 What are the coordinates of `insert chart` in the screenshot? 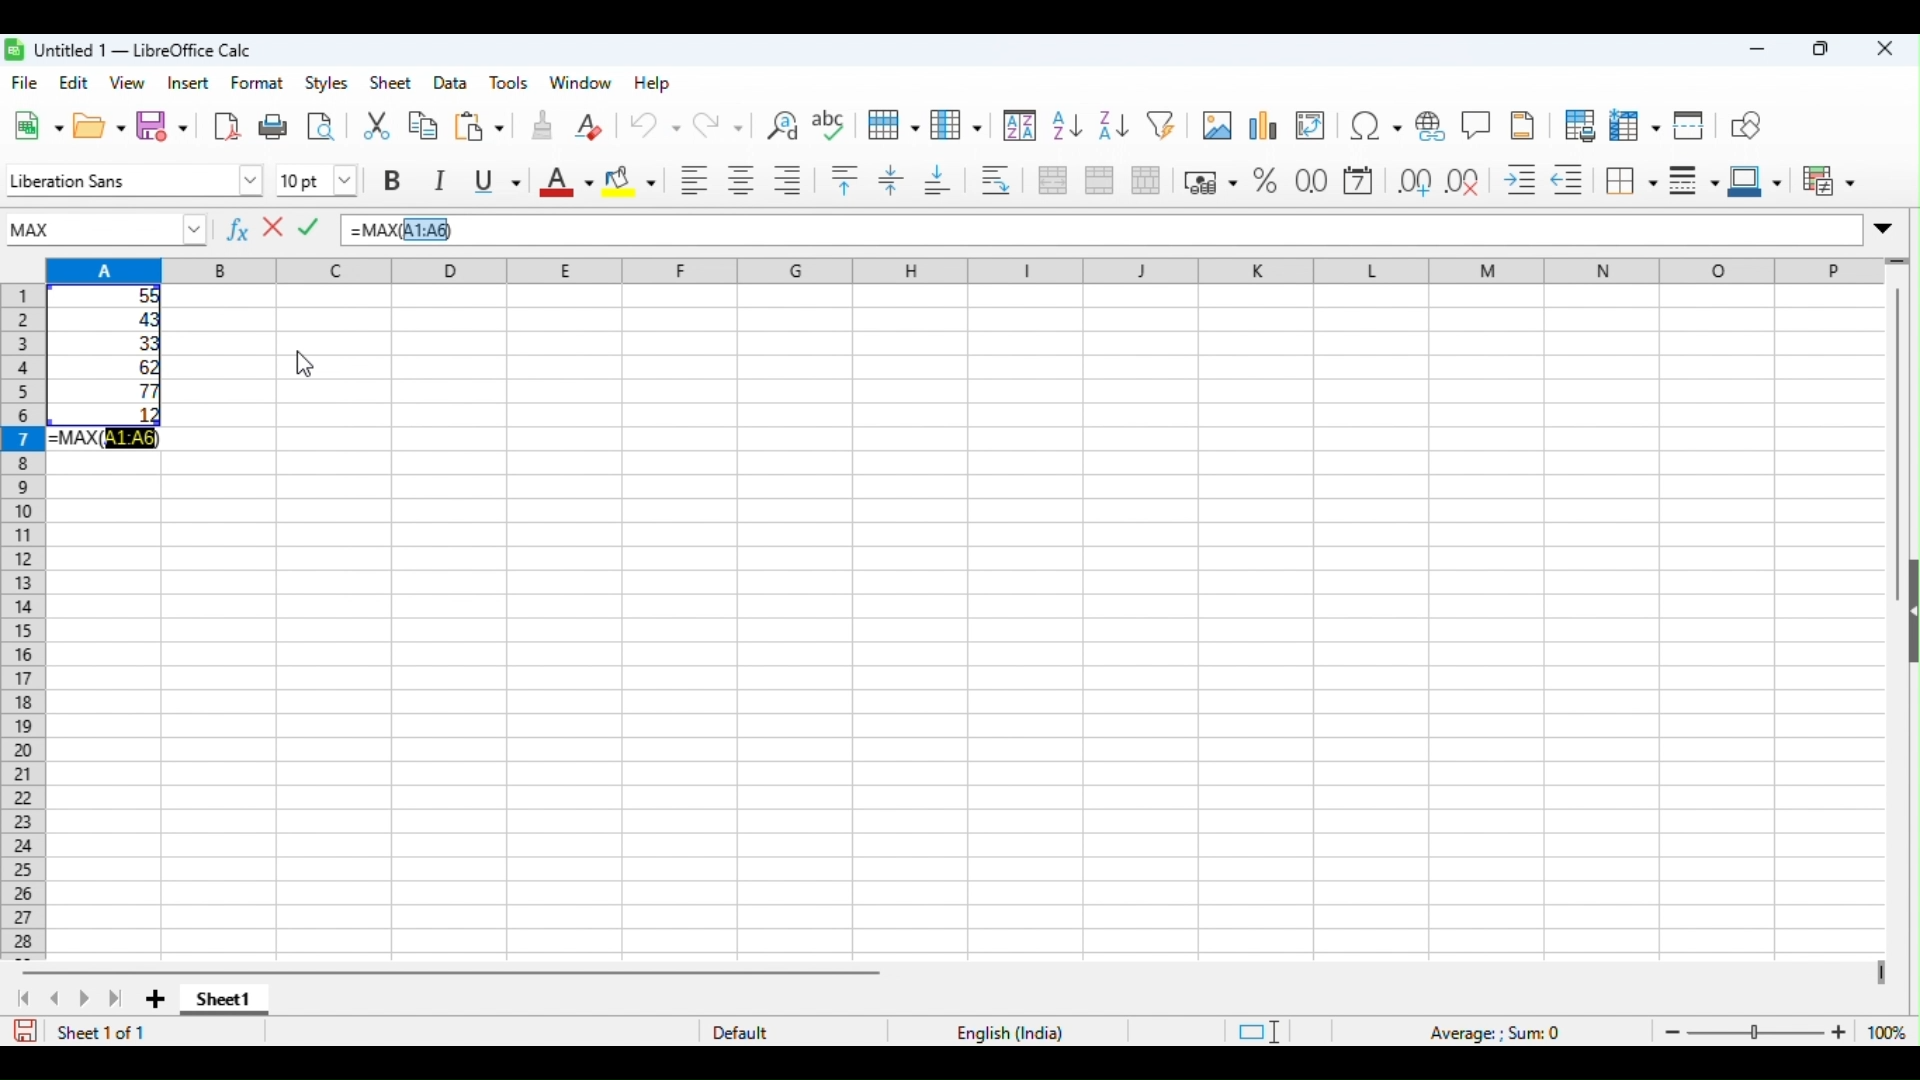 It's located at (1266, 123).